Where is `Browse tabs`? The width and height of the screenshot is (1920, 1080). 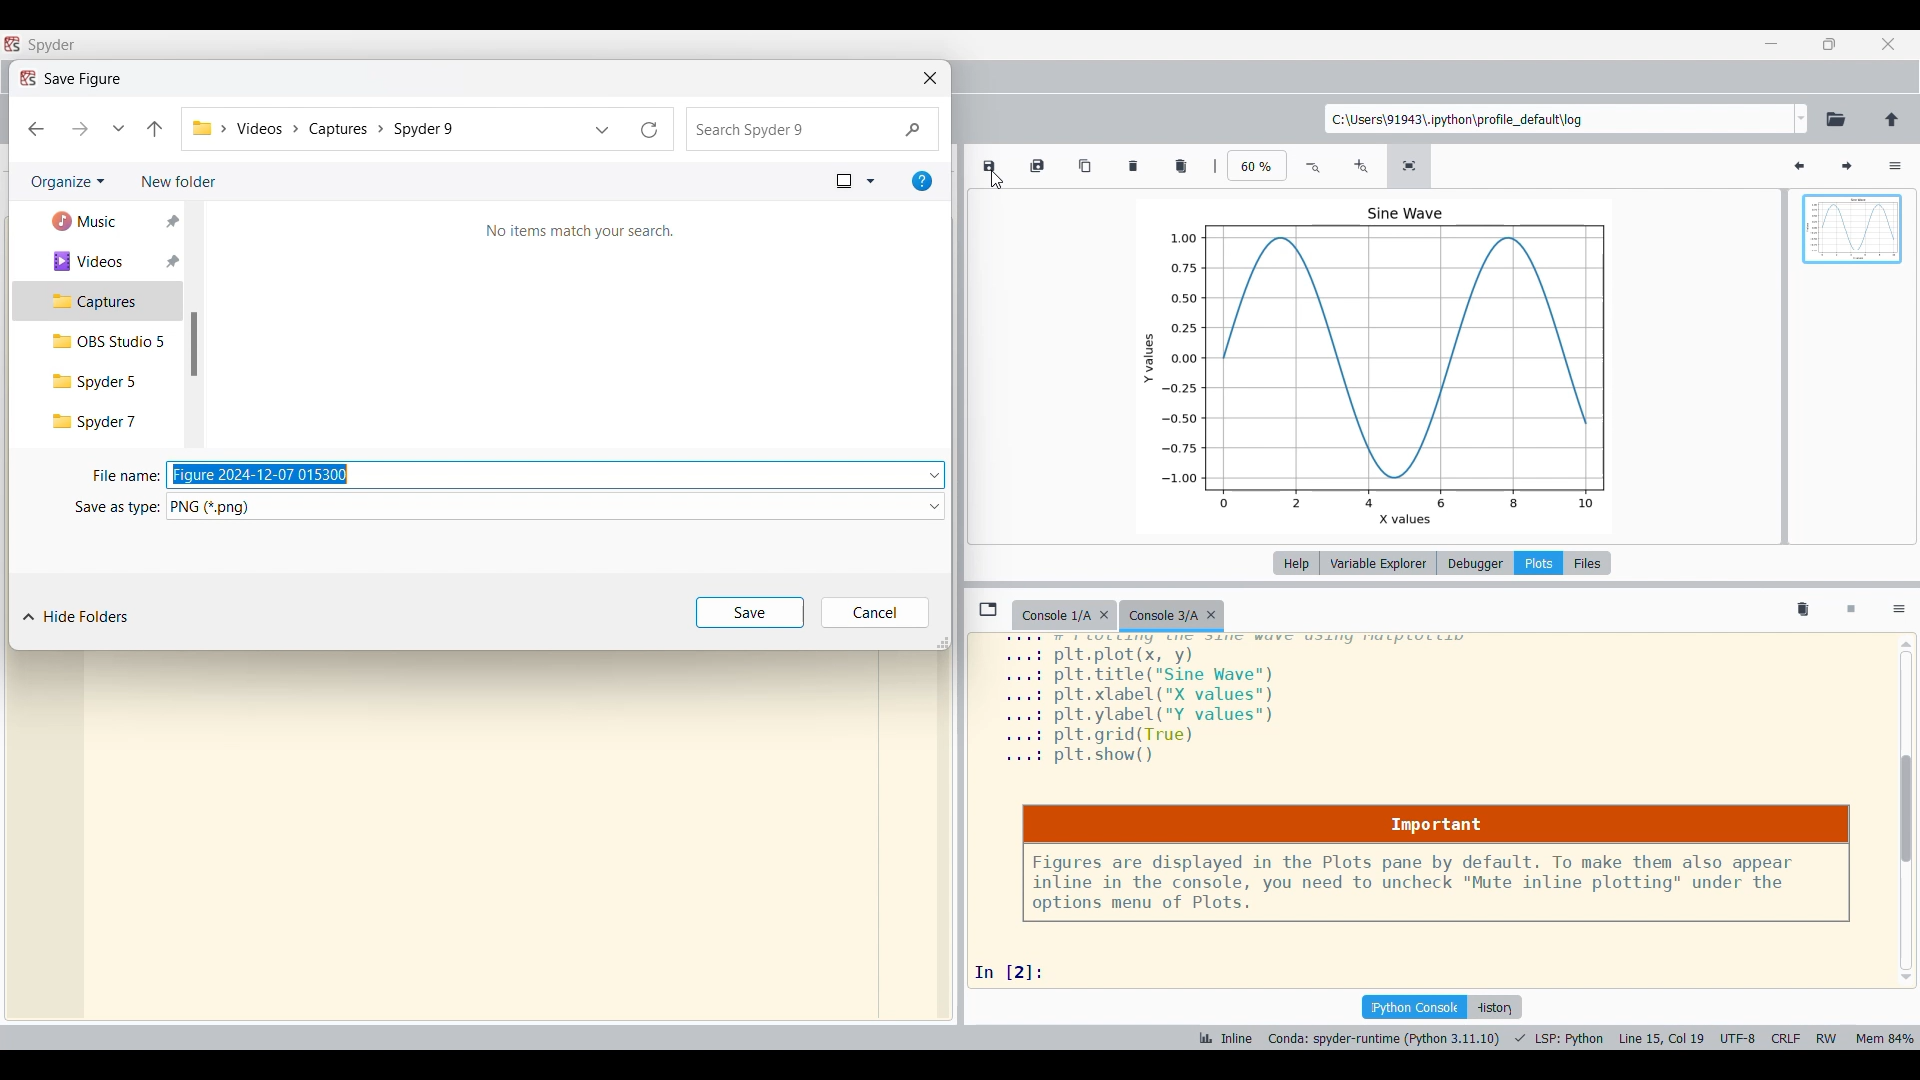 Browse tabs is located at coordinates (988, 609).